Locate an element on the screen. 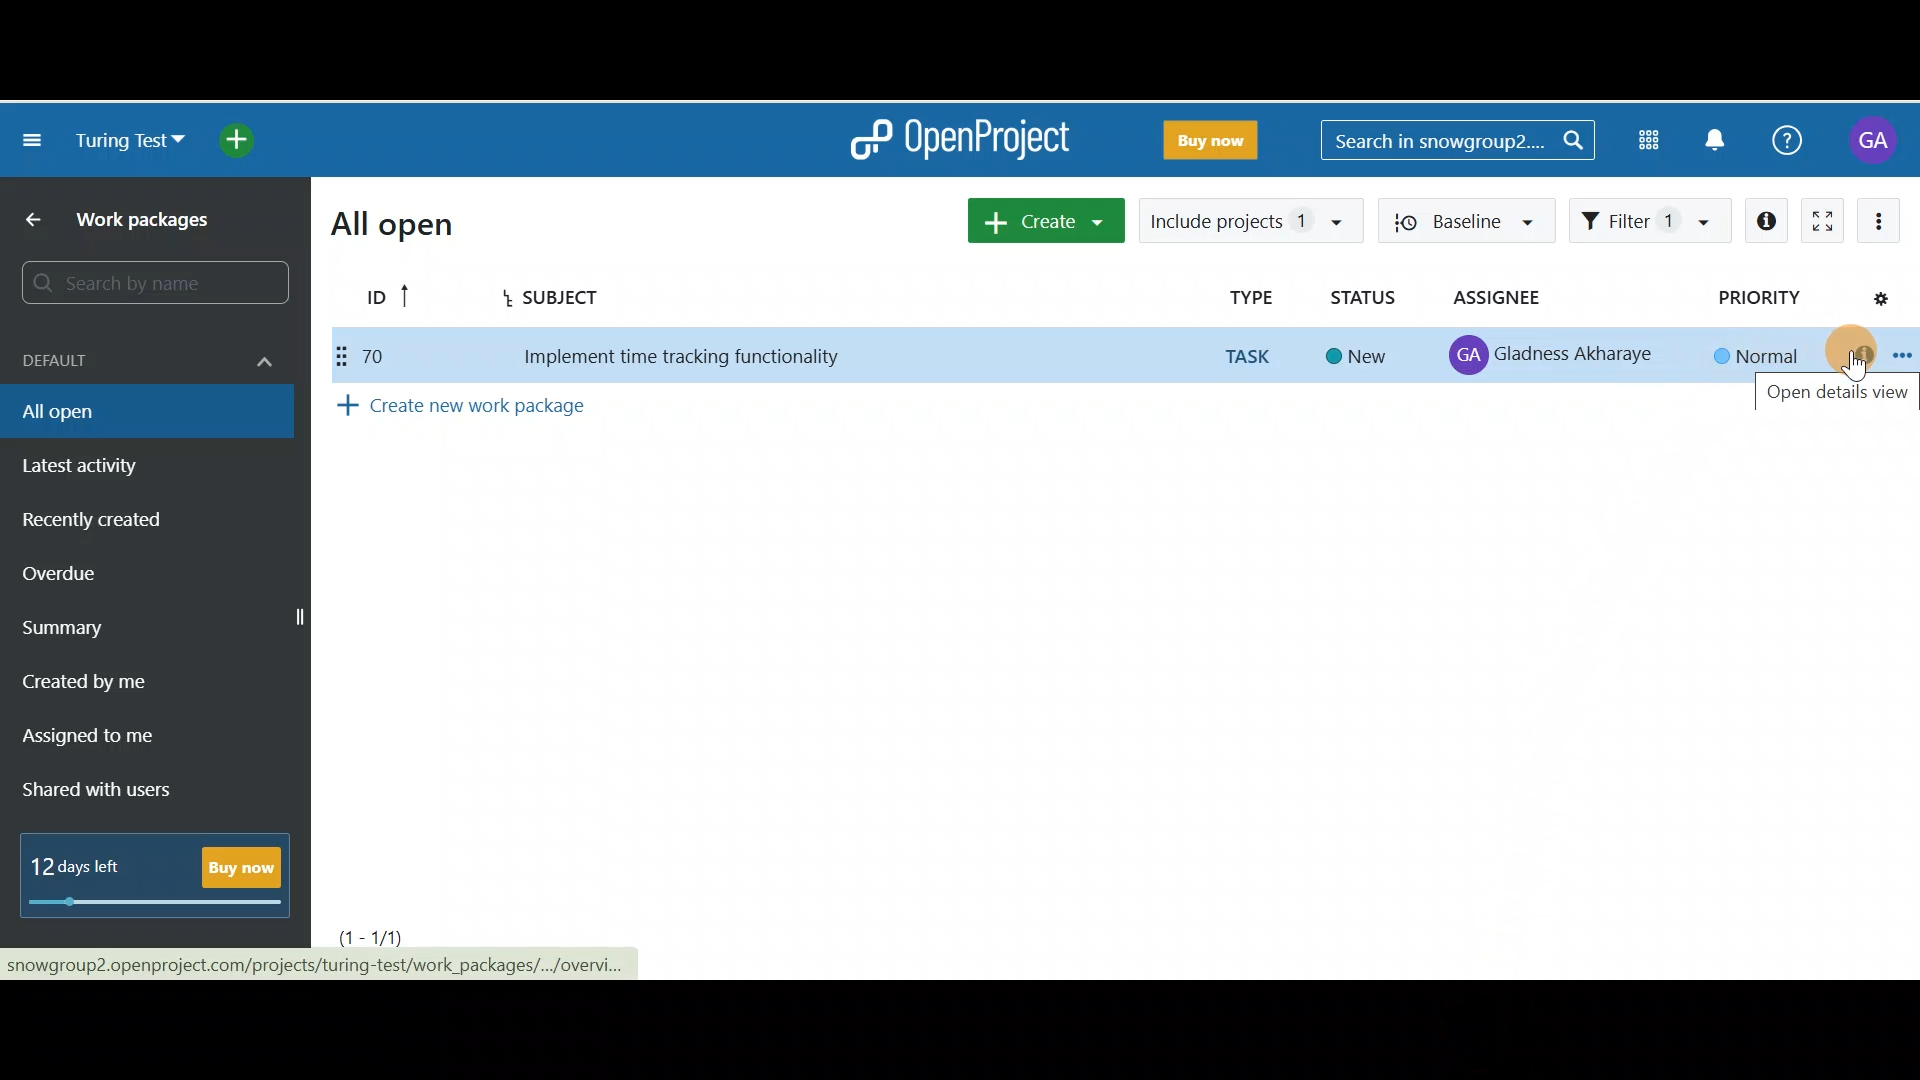 The width and height of the screenshot is (1920, 1080). Filter is located at coordinates (1648, 224).